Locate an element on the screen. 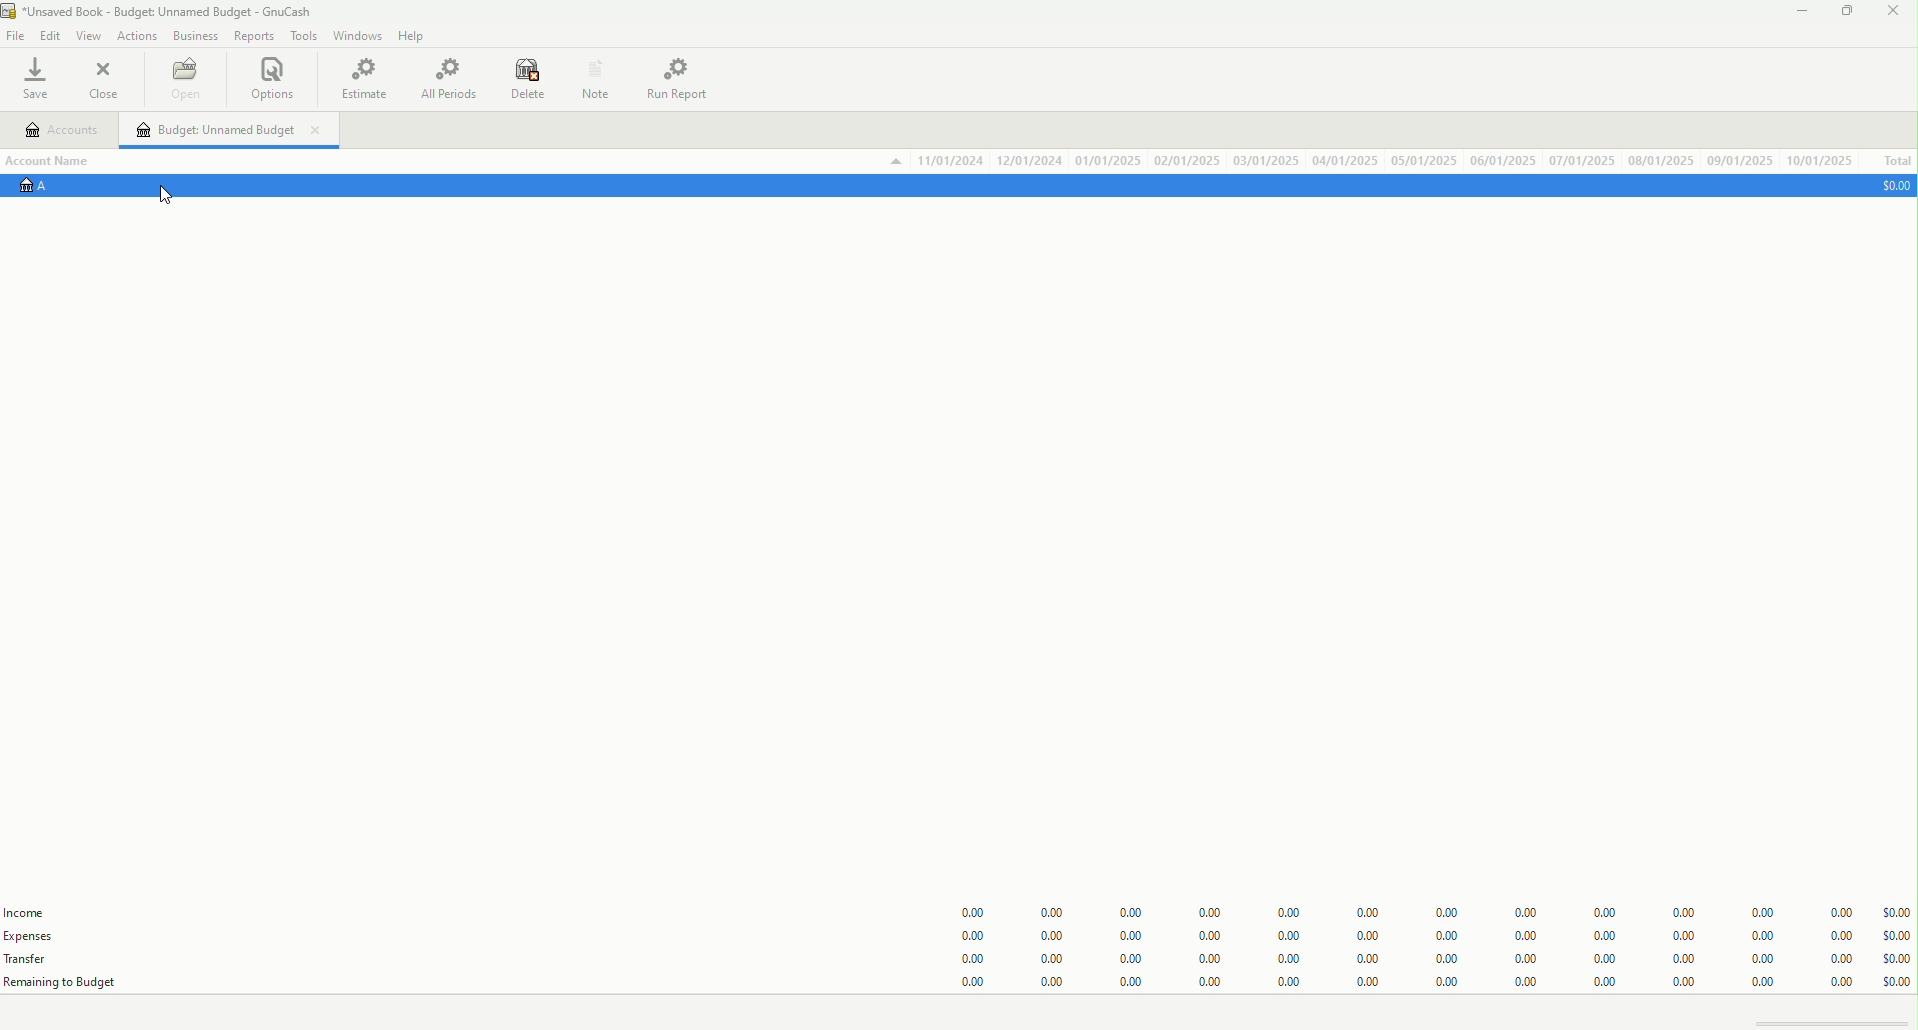 The width and height of the screenshot is (1918, 1030). Date range is located at coordinates (1401, 160).